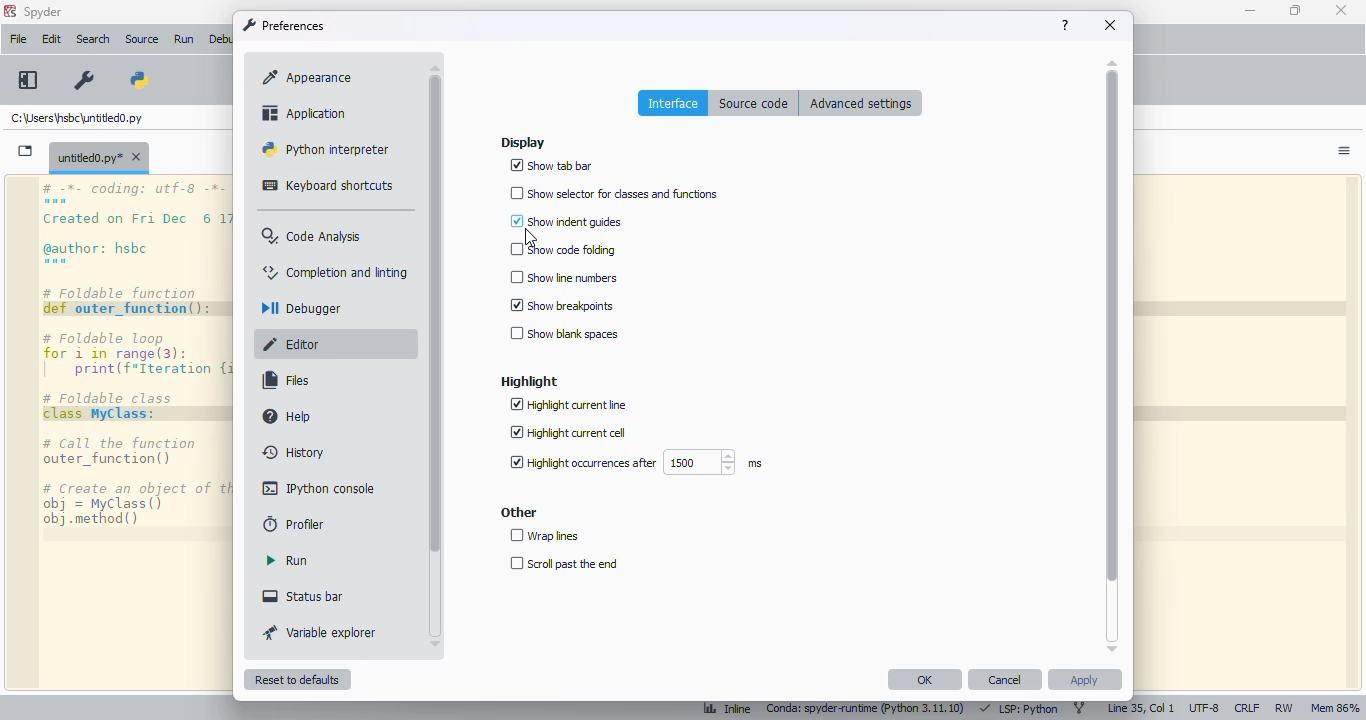  I want to click on file, so click(19, 38).